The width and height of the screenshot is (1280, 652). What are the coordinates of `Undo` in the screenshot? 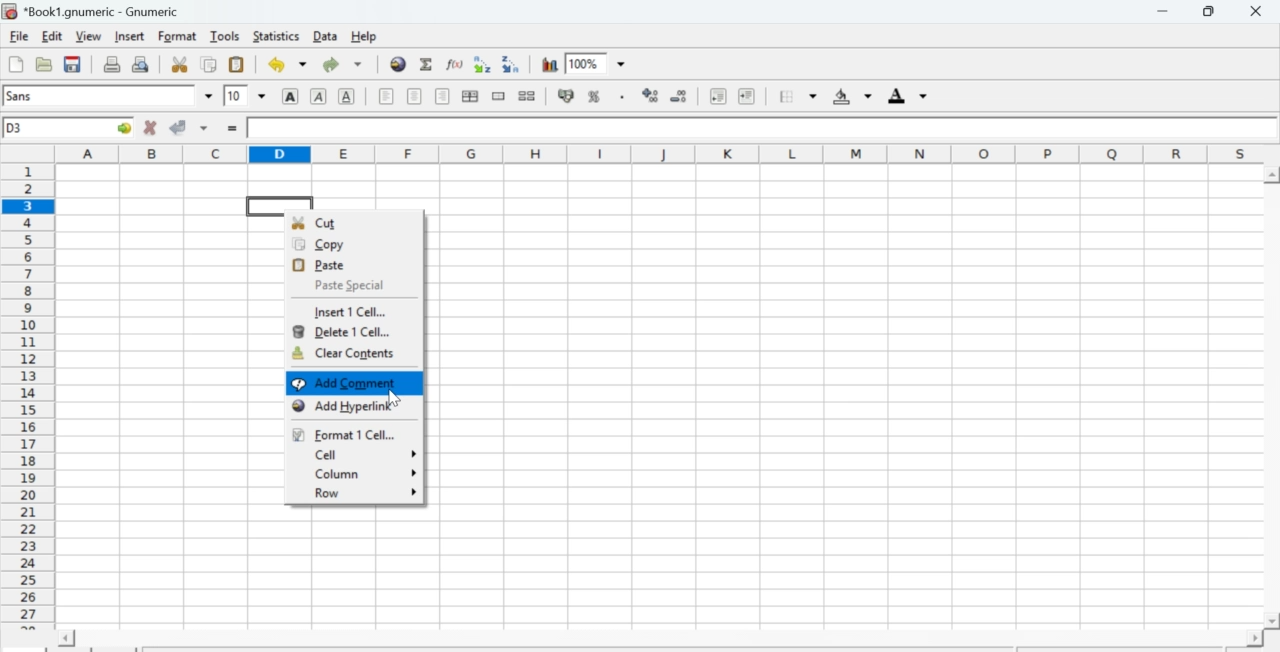 It's located at (285, 64).